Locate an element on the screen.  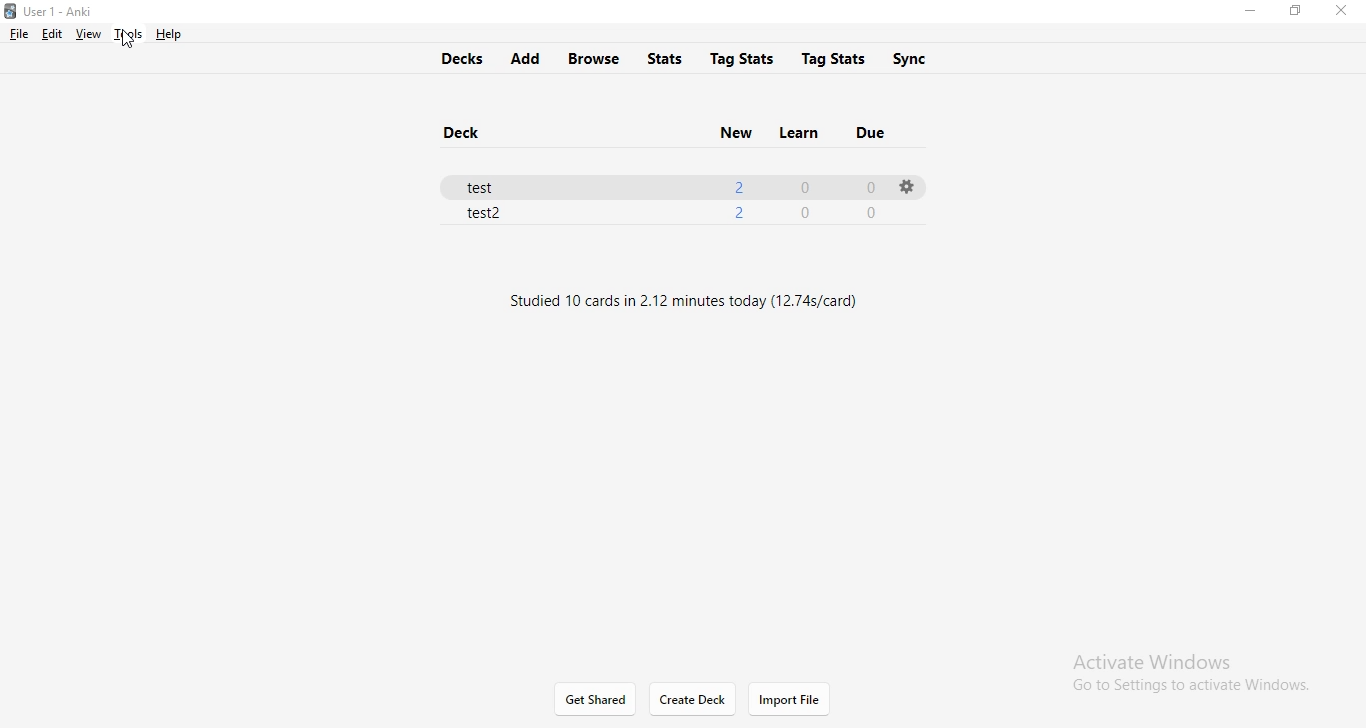
help is located at coordinates (166, 34).